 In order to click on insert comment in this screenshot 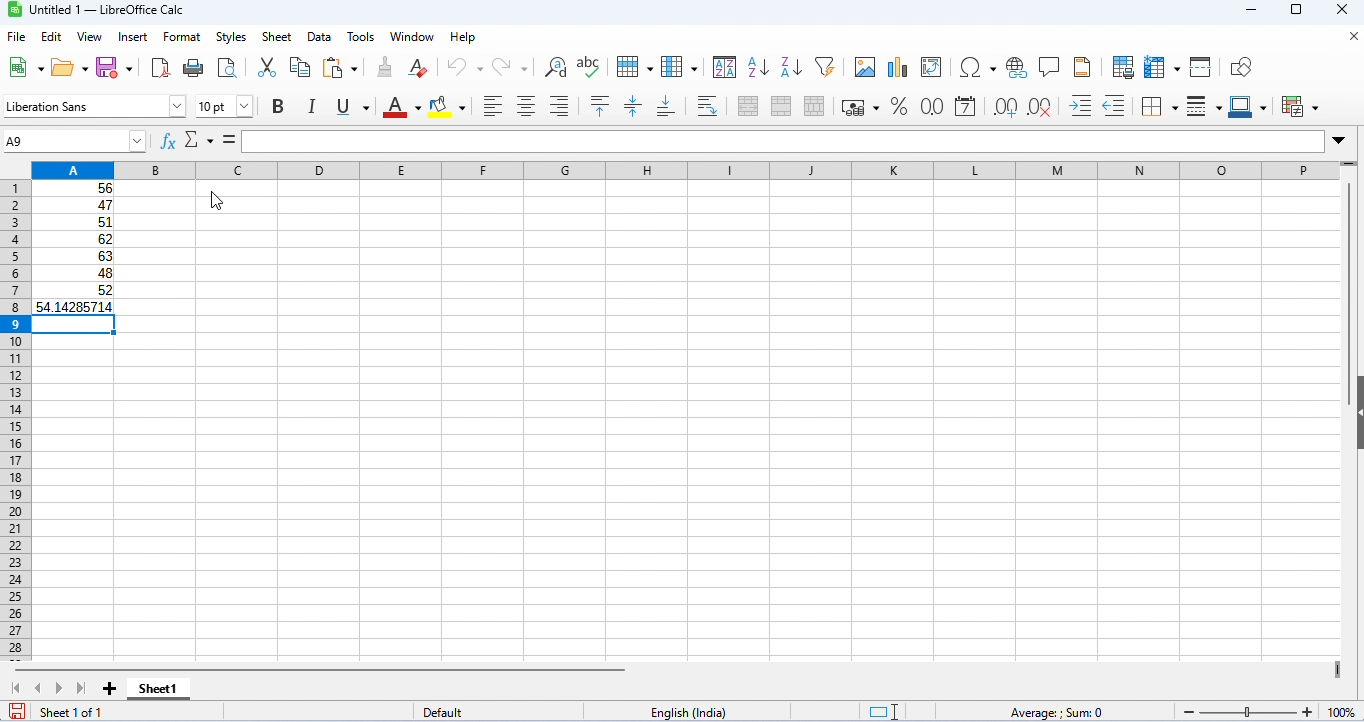, I will do `click(1050, 67)`.